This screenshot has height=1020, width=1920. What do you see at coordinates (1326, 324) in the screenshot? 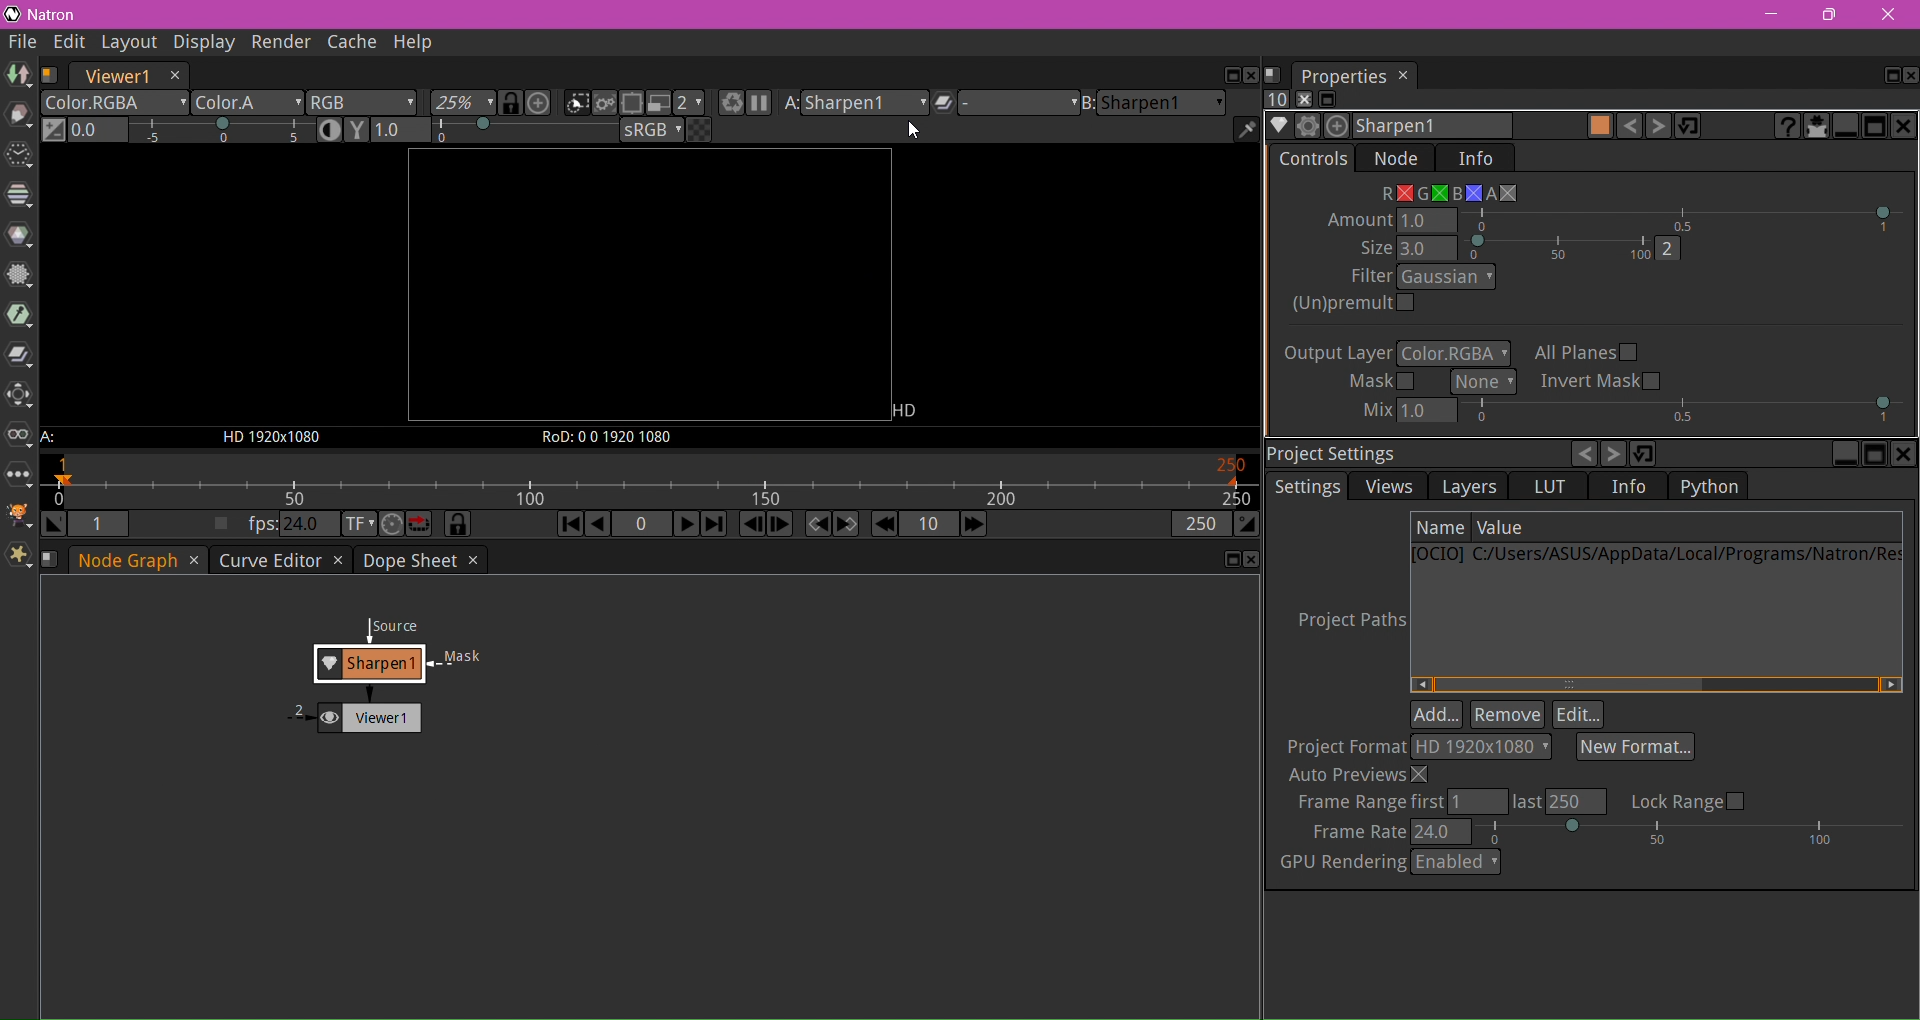
I see `premult` at bounding box center [1326, 324].